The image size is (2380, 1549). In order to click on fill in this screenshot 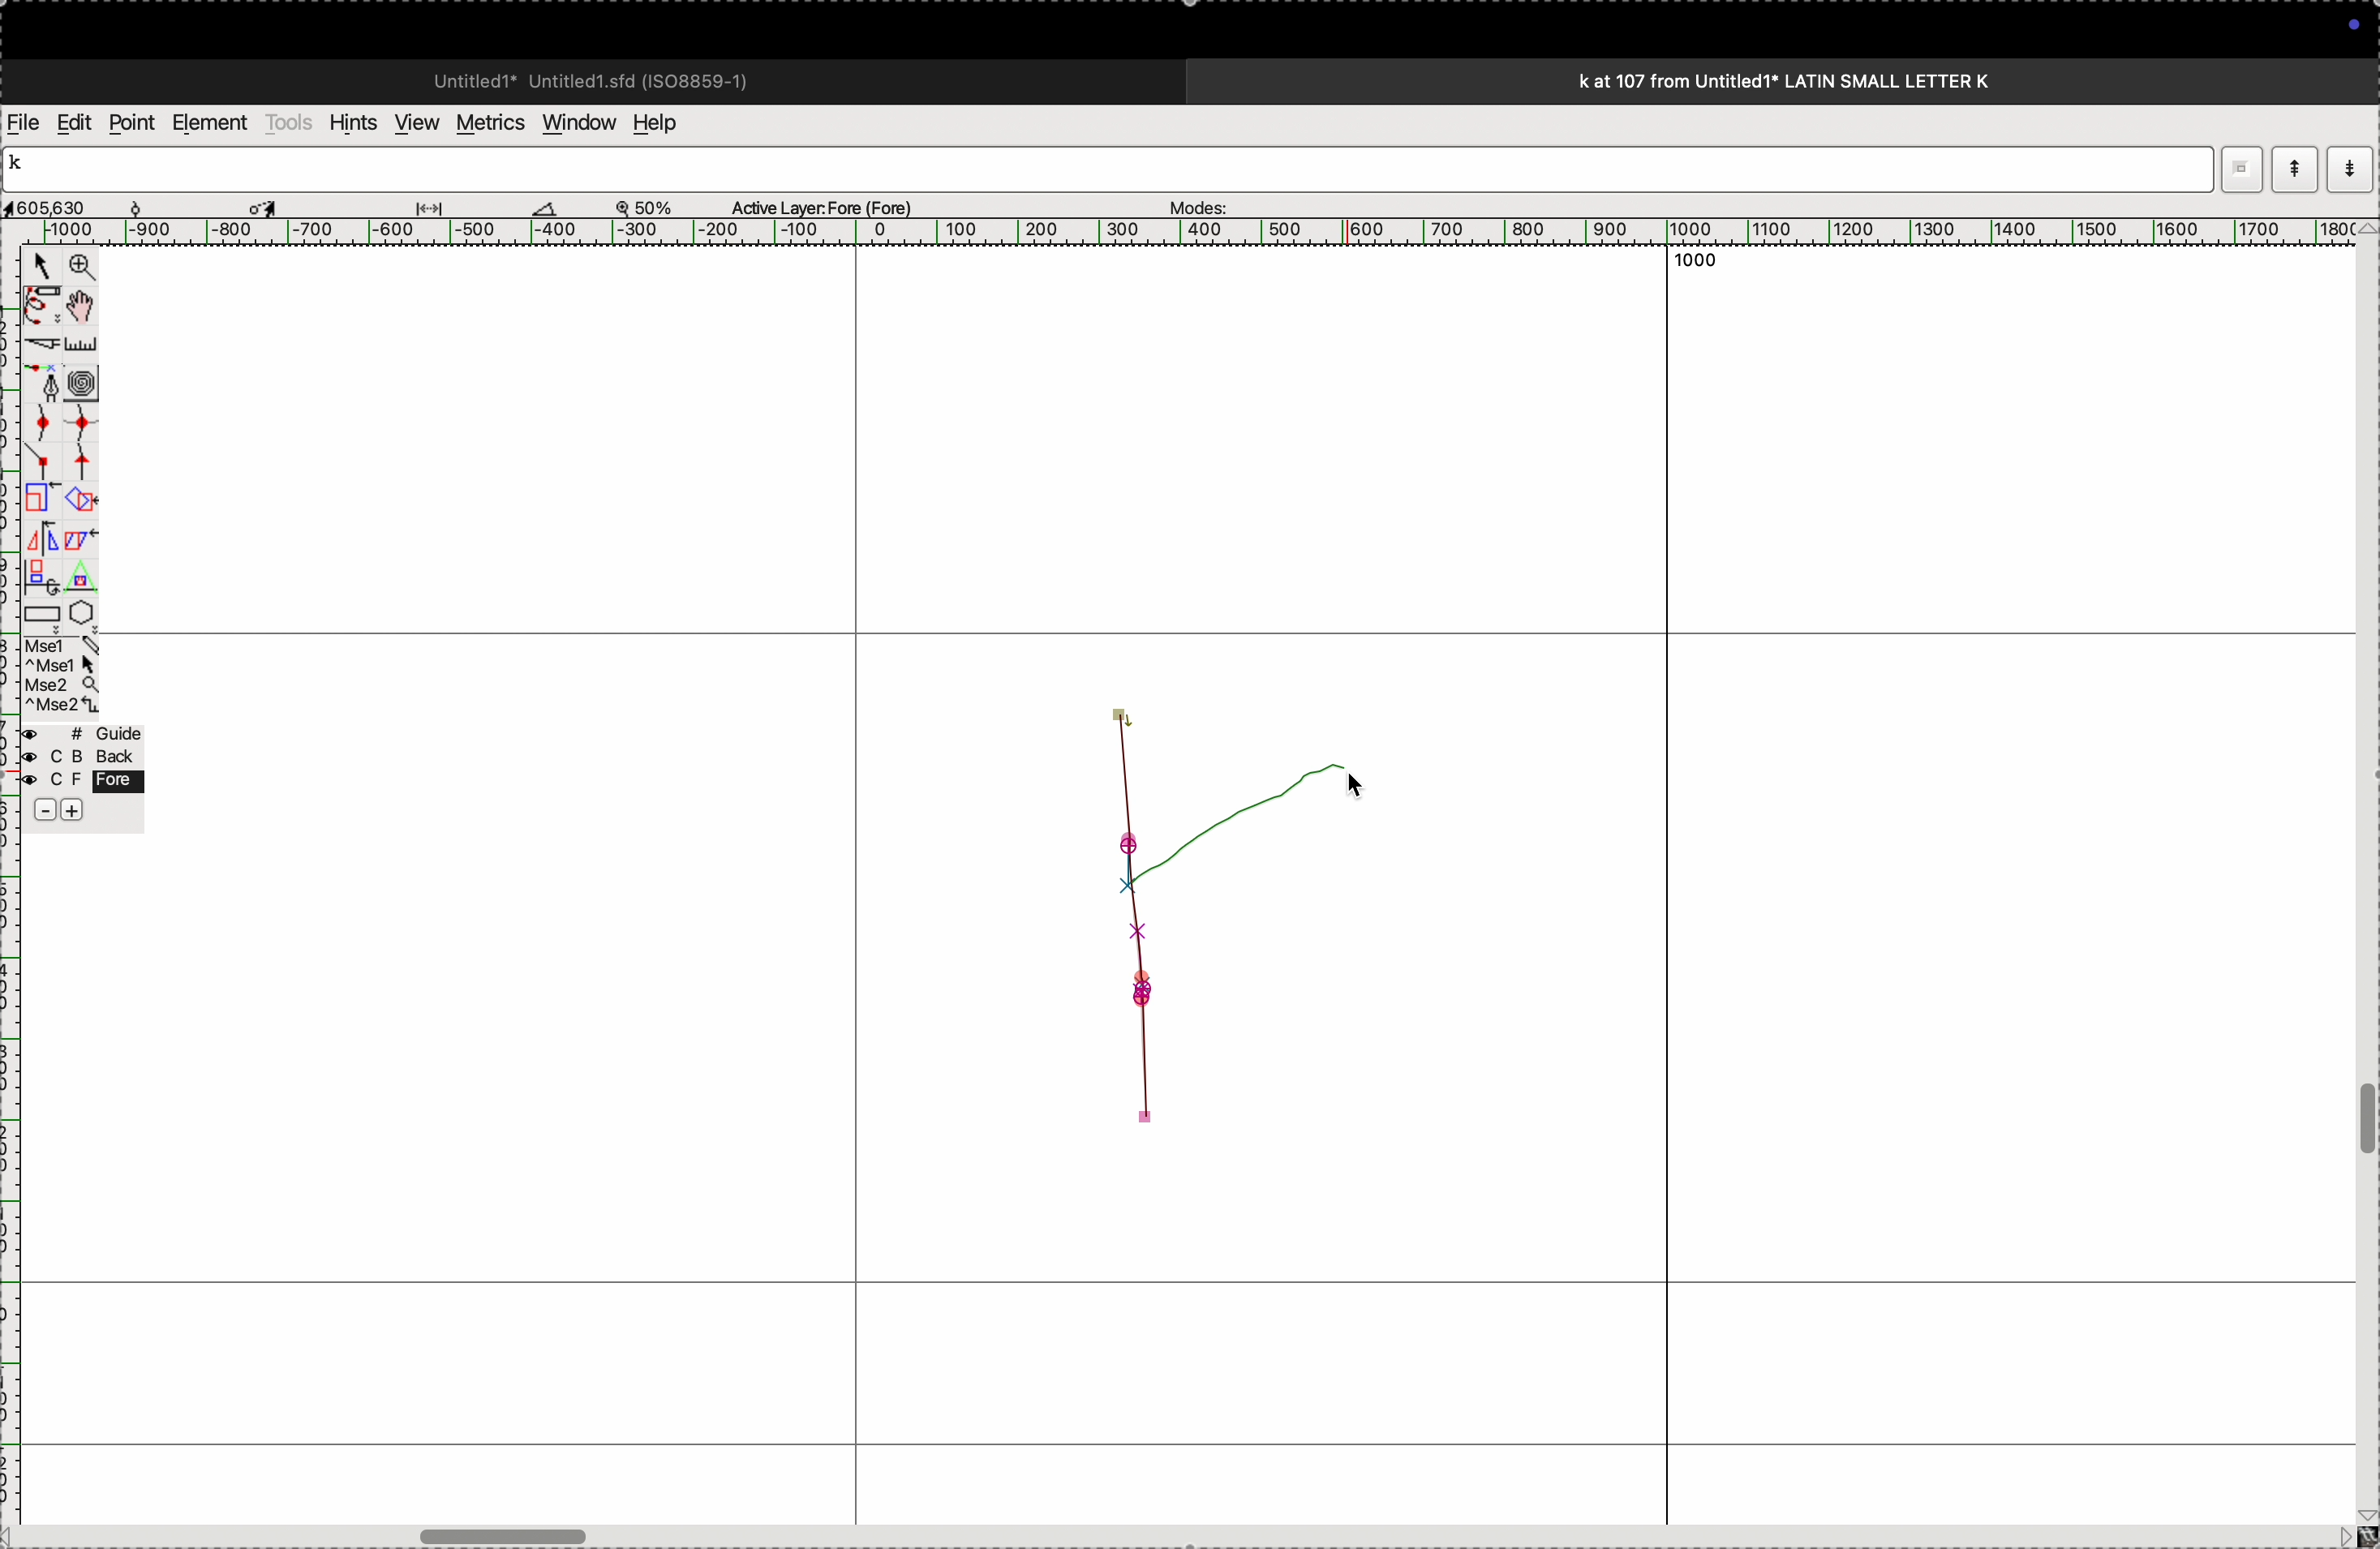, I will do `click(84, 498)`.